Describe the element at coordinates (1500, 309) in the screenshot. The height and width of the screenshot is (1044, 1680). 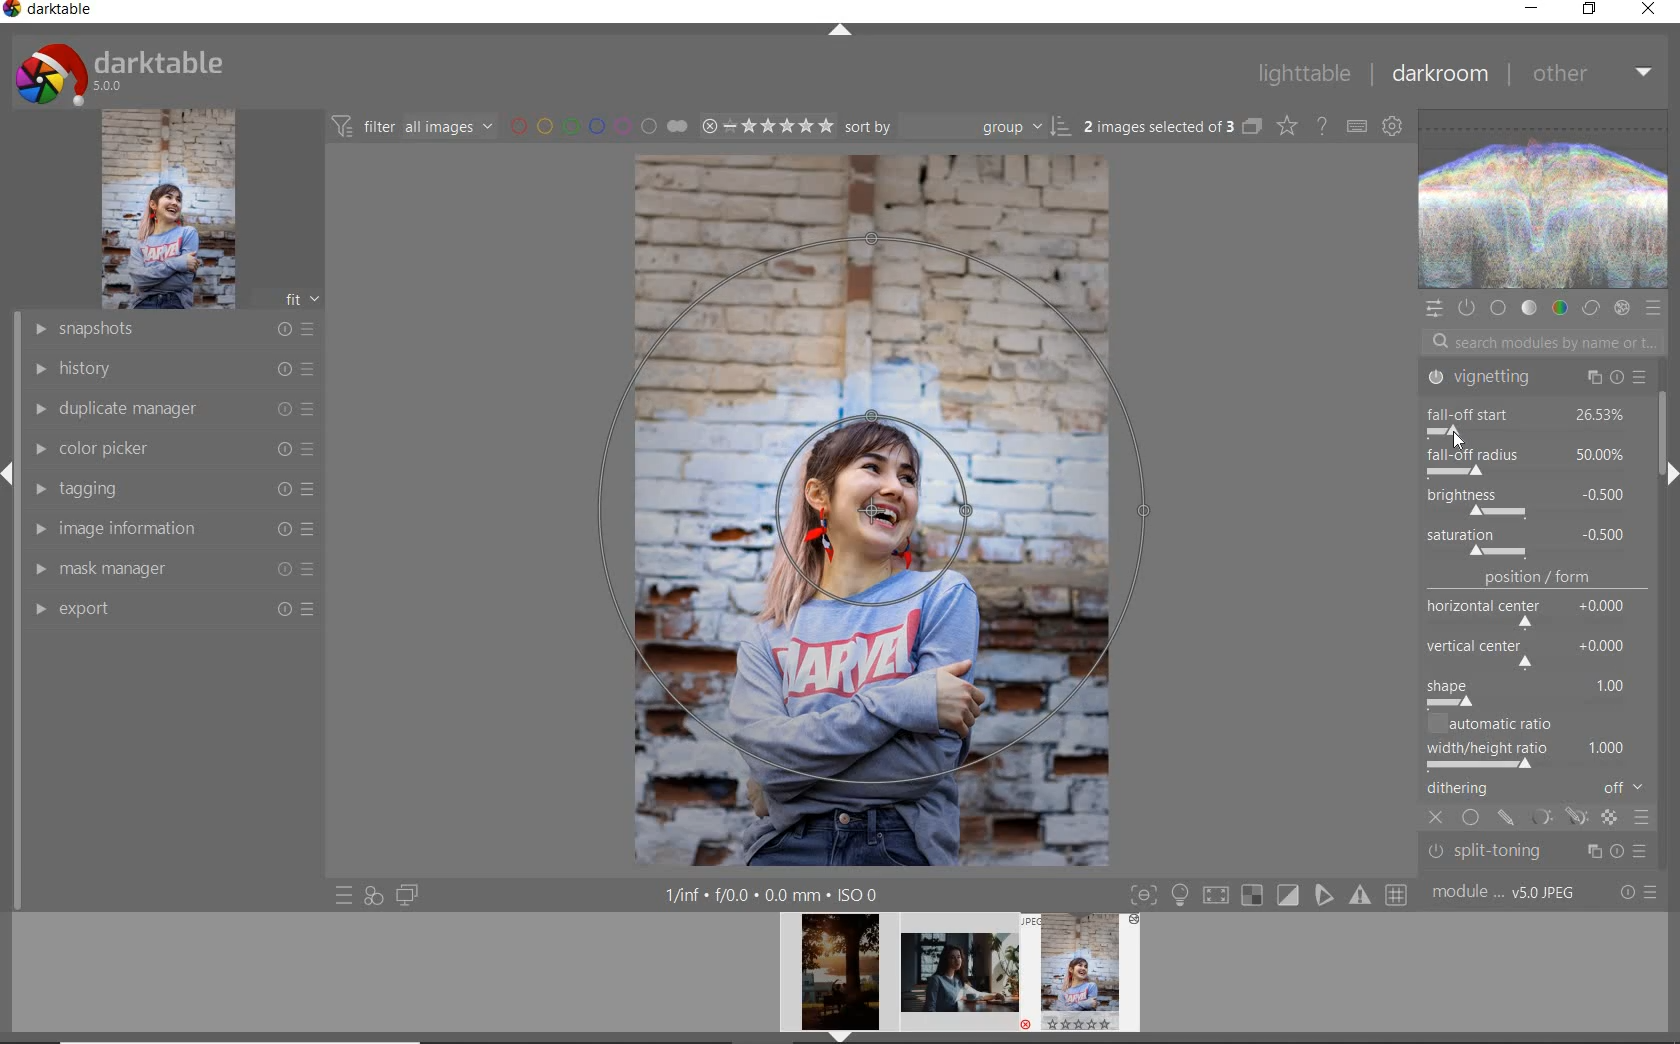
I see `base ` at that location.